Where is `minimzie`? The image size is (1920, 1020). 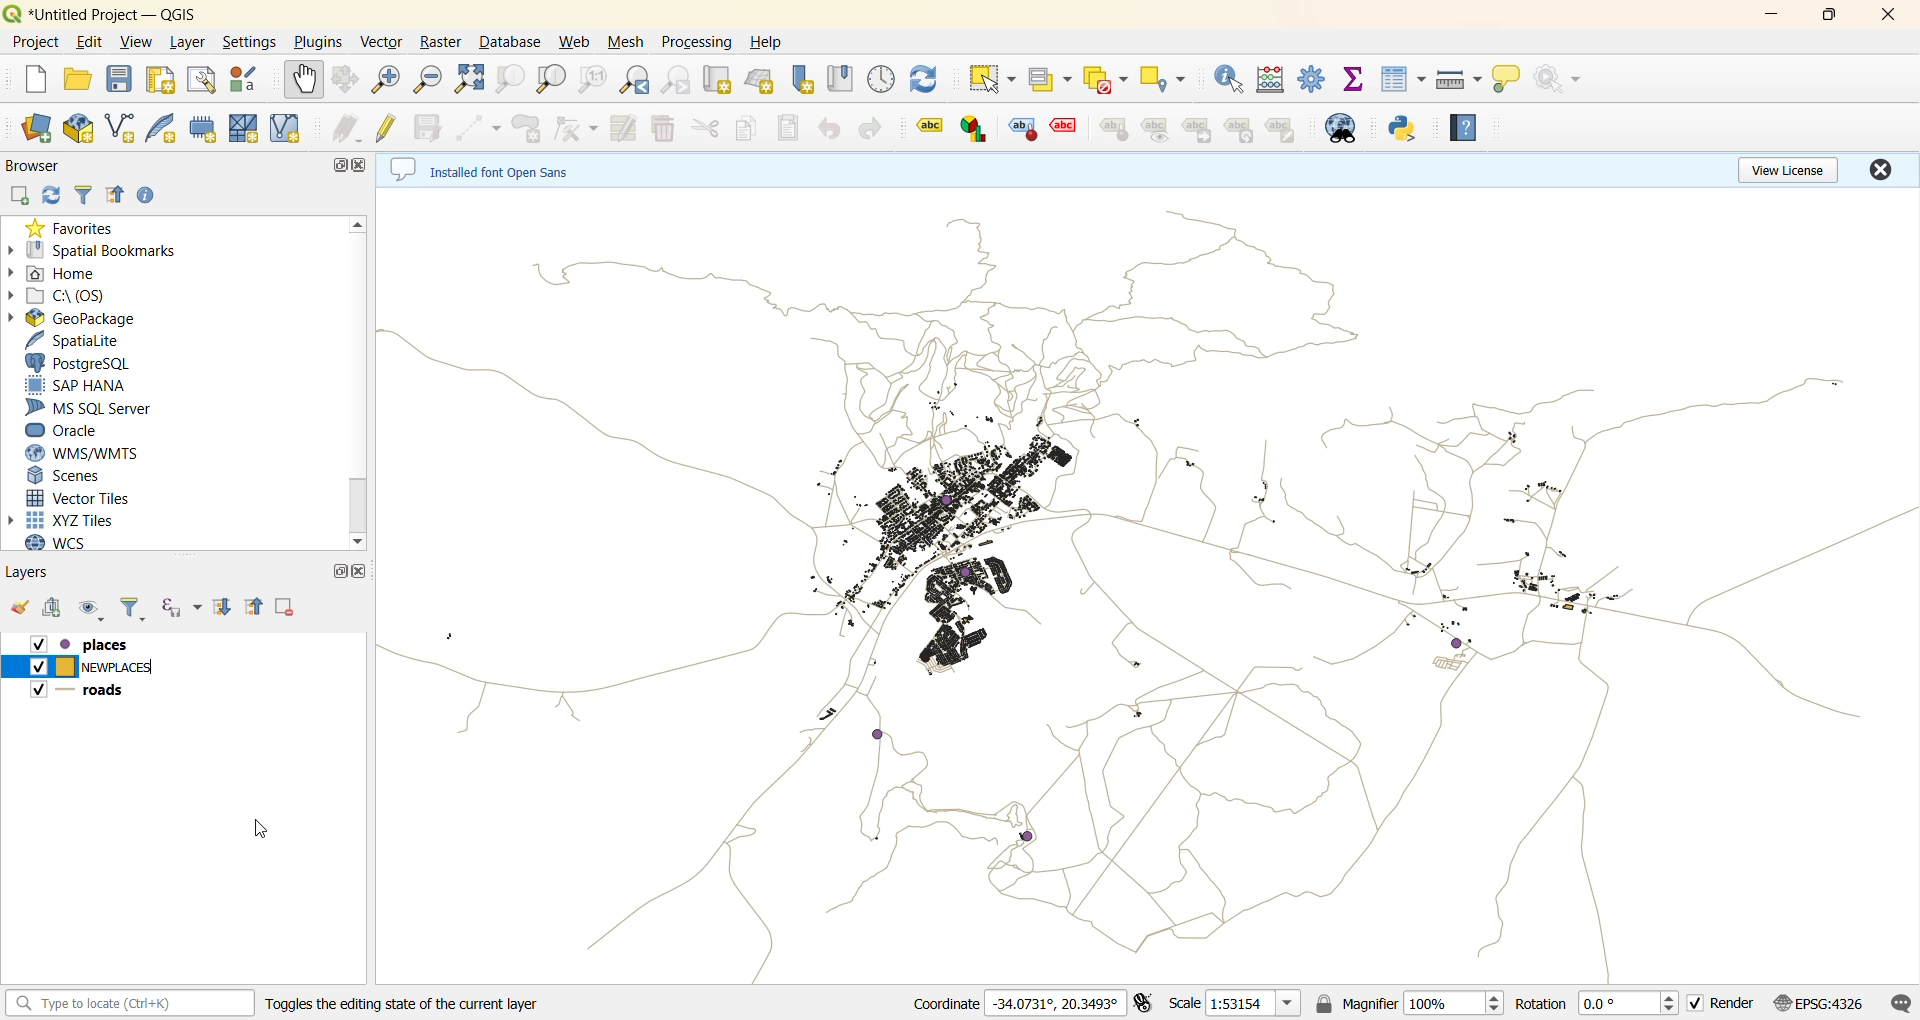 minimzie is located at coordinates (1769, 17).